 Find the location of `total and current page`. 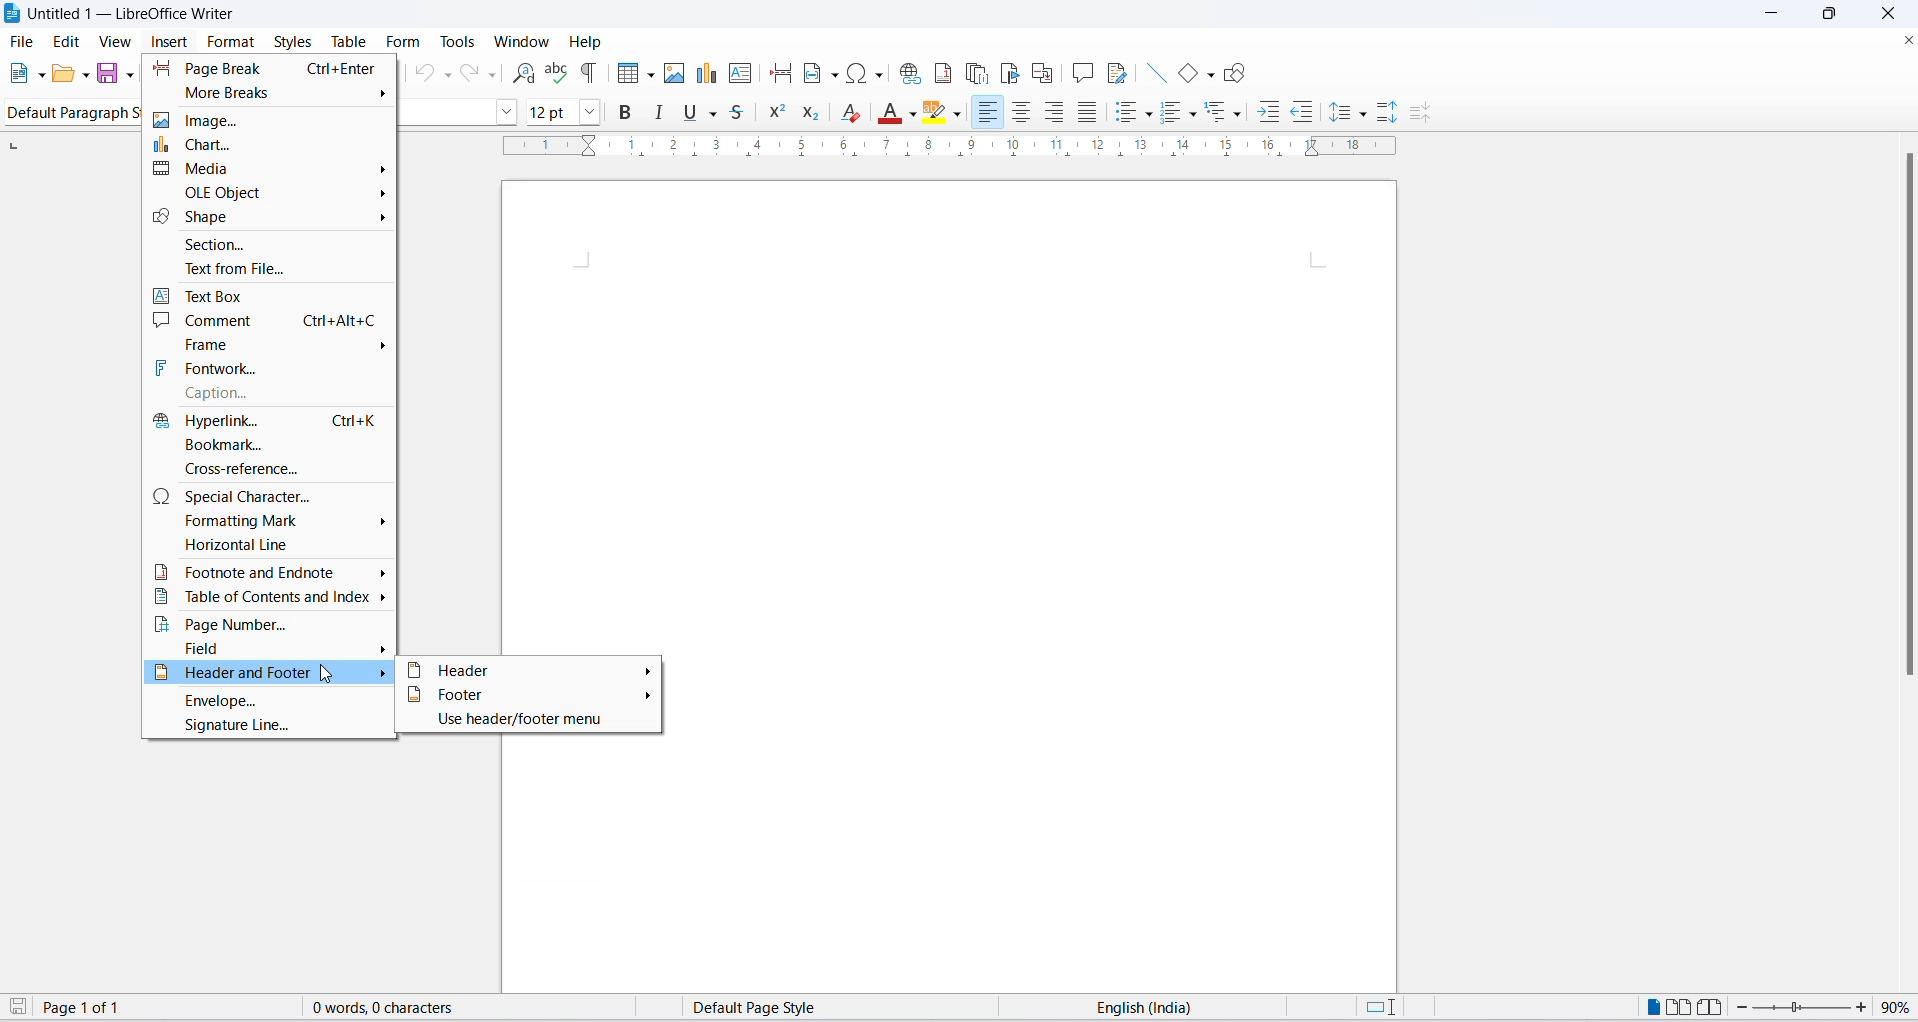

total and current page is located at coordinates (97, 1009).